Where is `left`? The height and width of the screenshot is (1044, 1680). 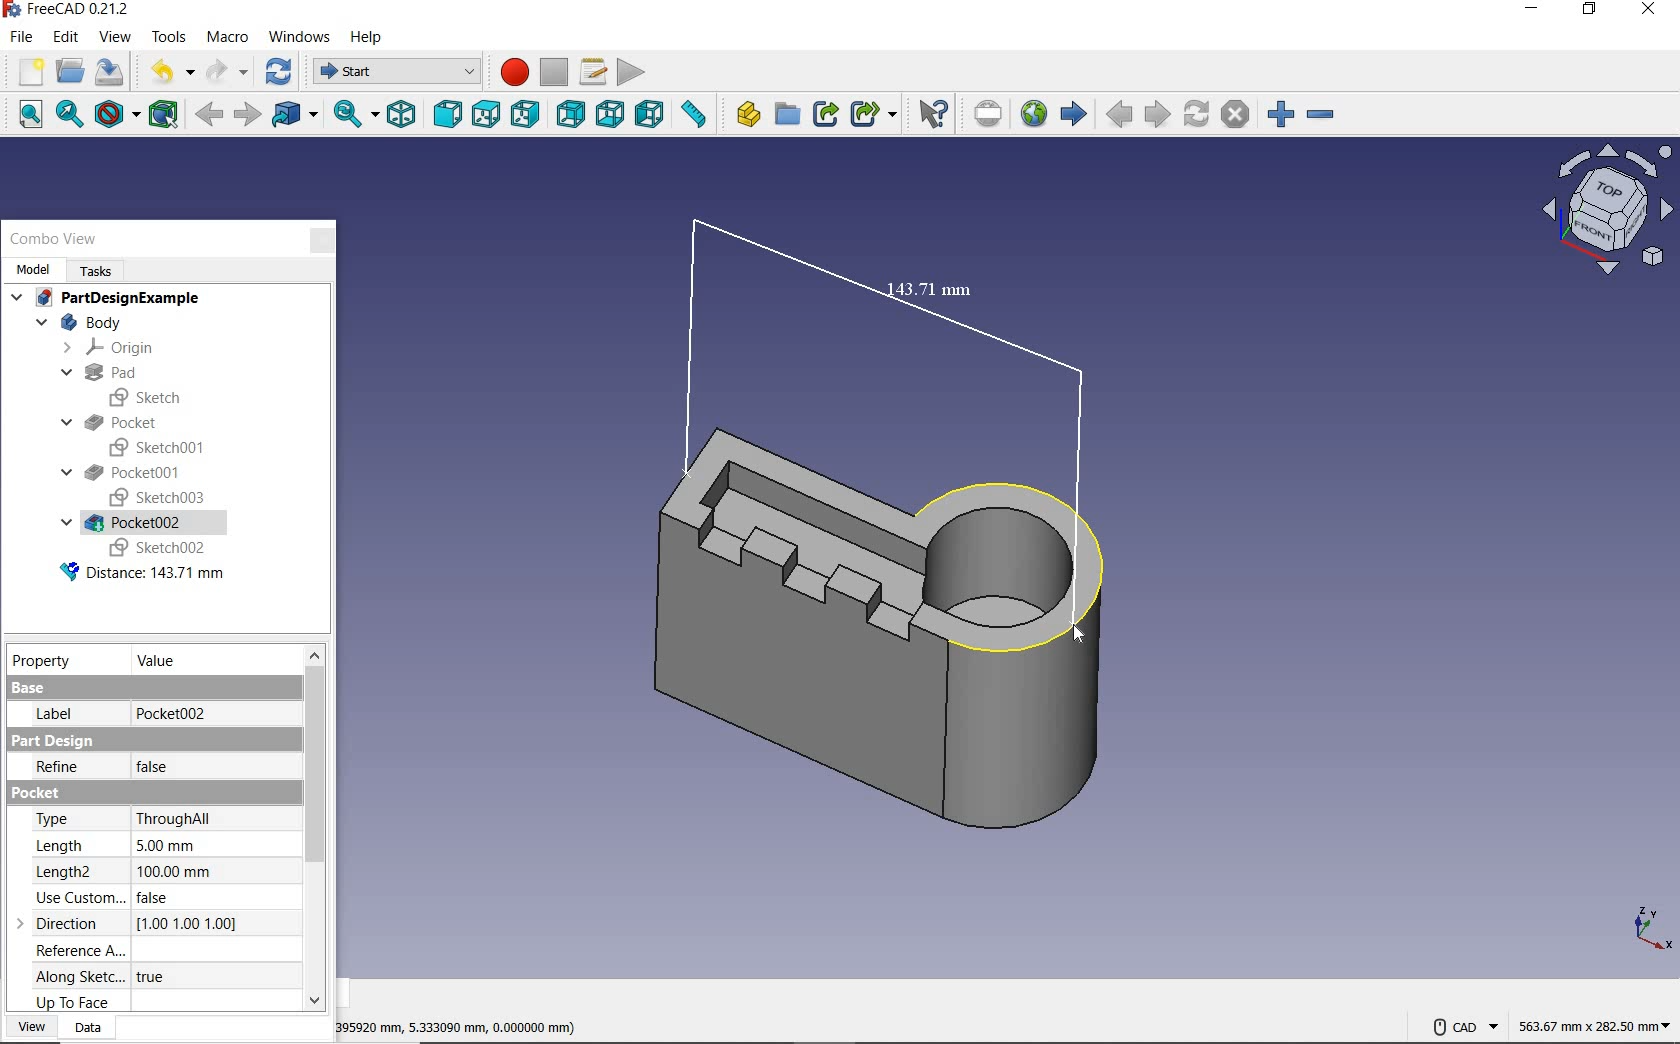 left is located at coordinates (648, 115).